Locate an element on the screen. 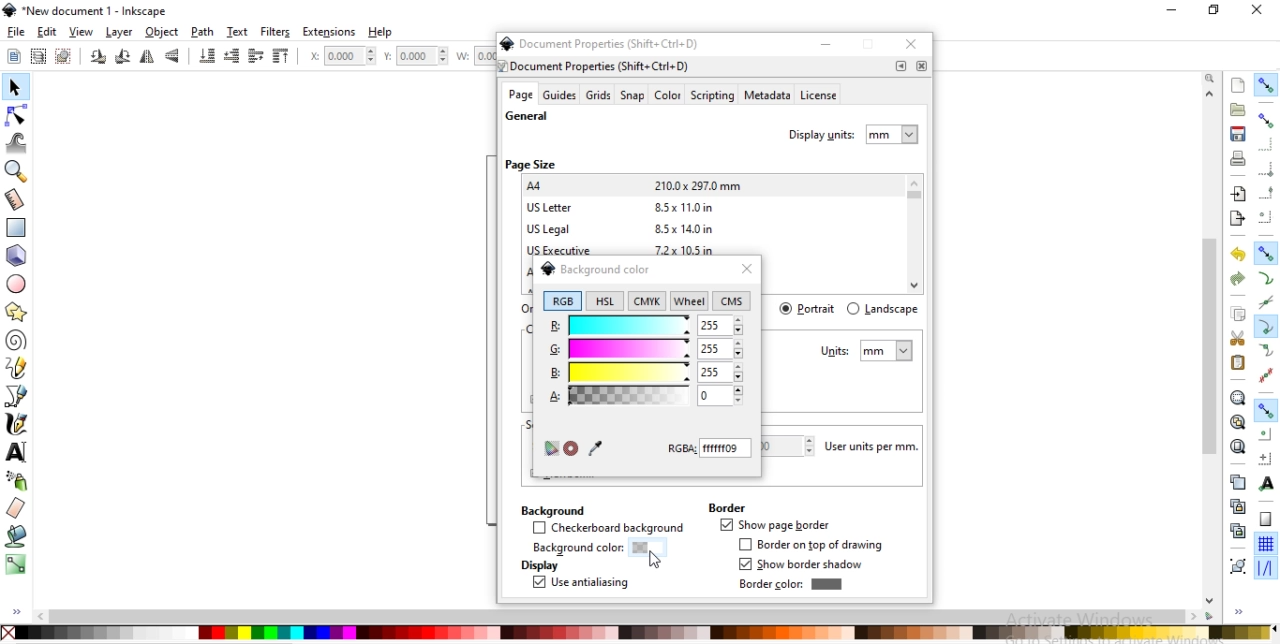  restore down is located at coordinates (1210, 9).